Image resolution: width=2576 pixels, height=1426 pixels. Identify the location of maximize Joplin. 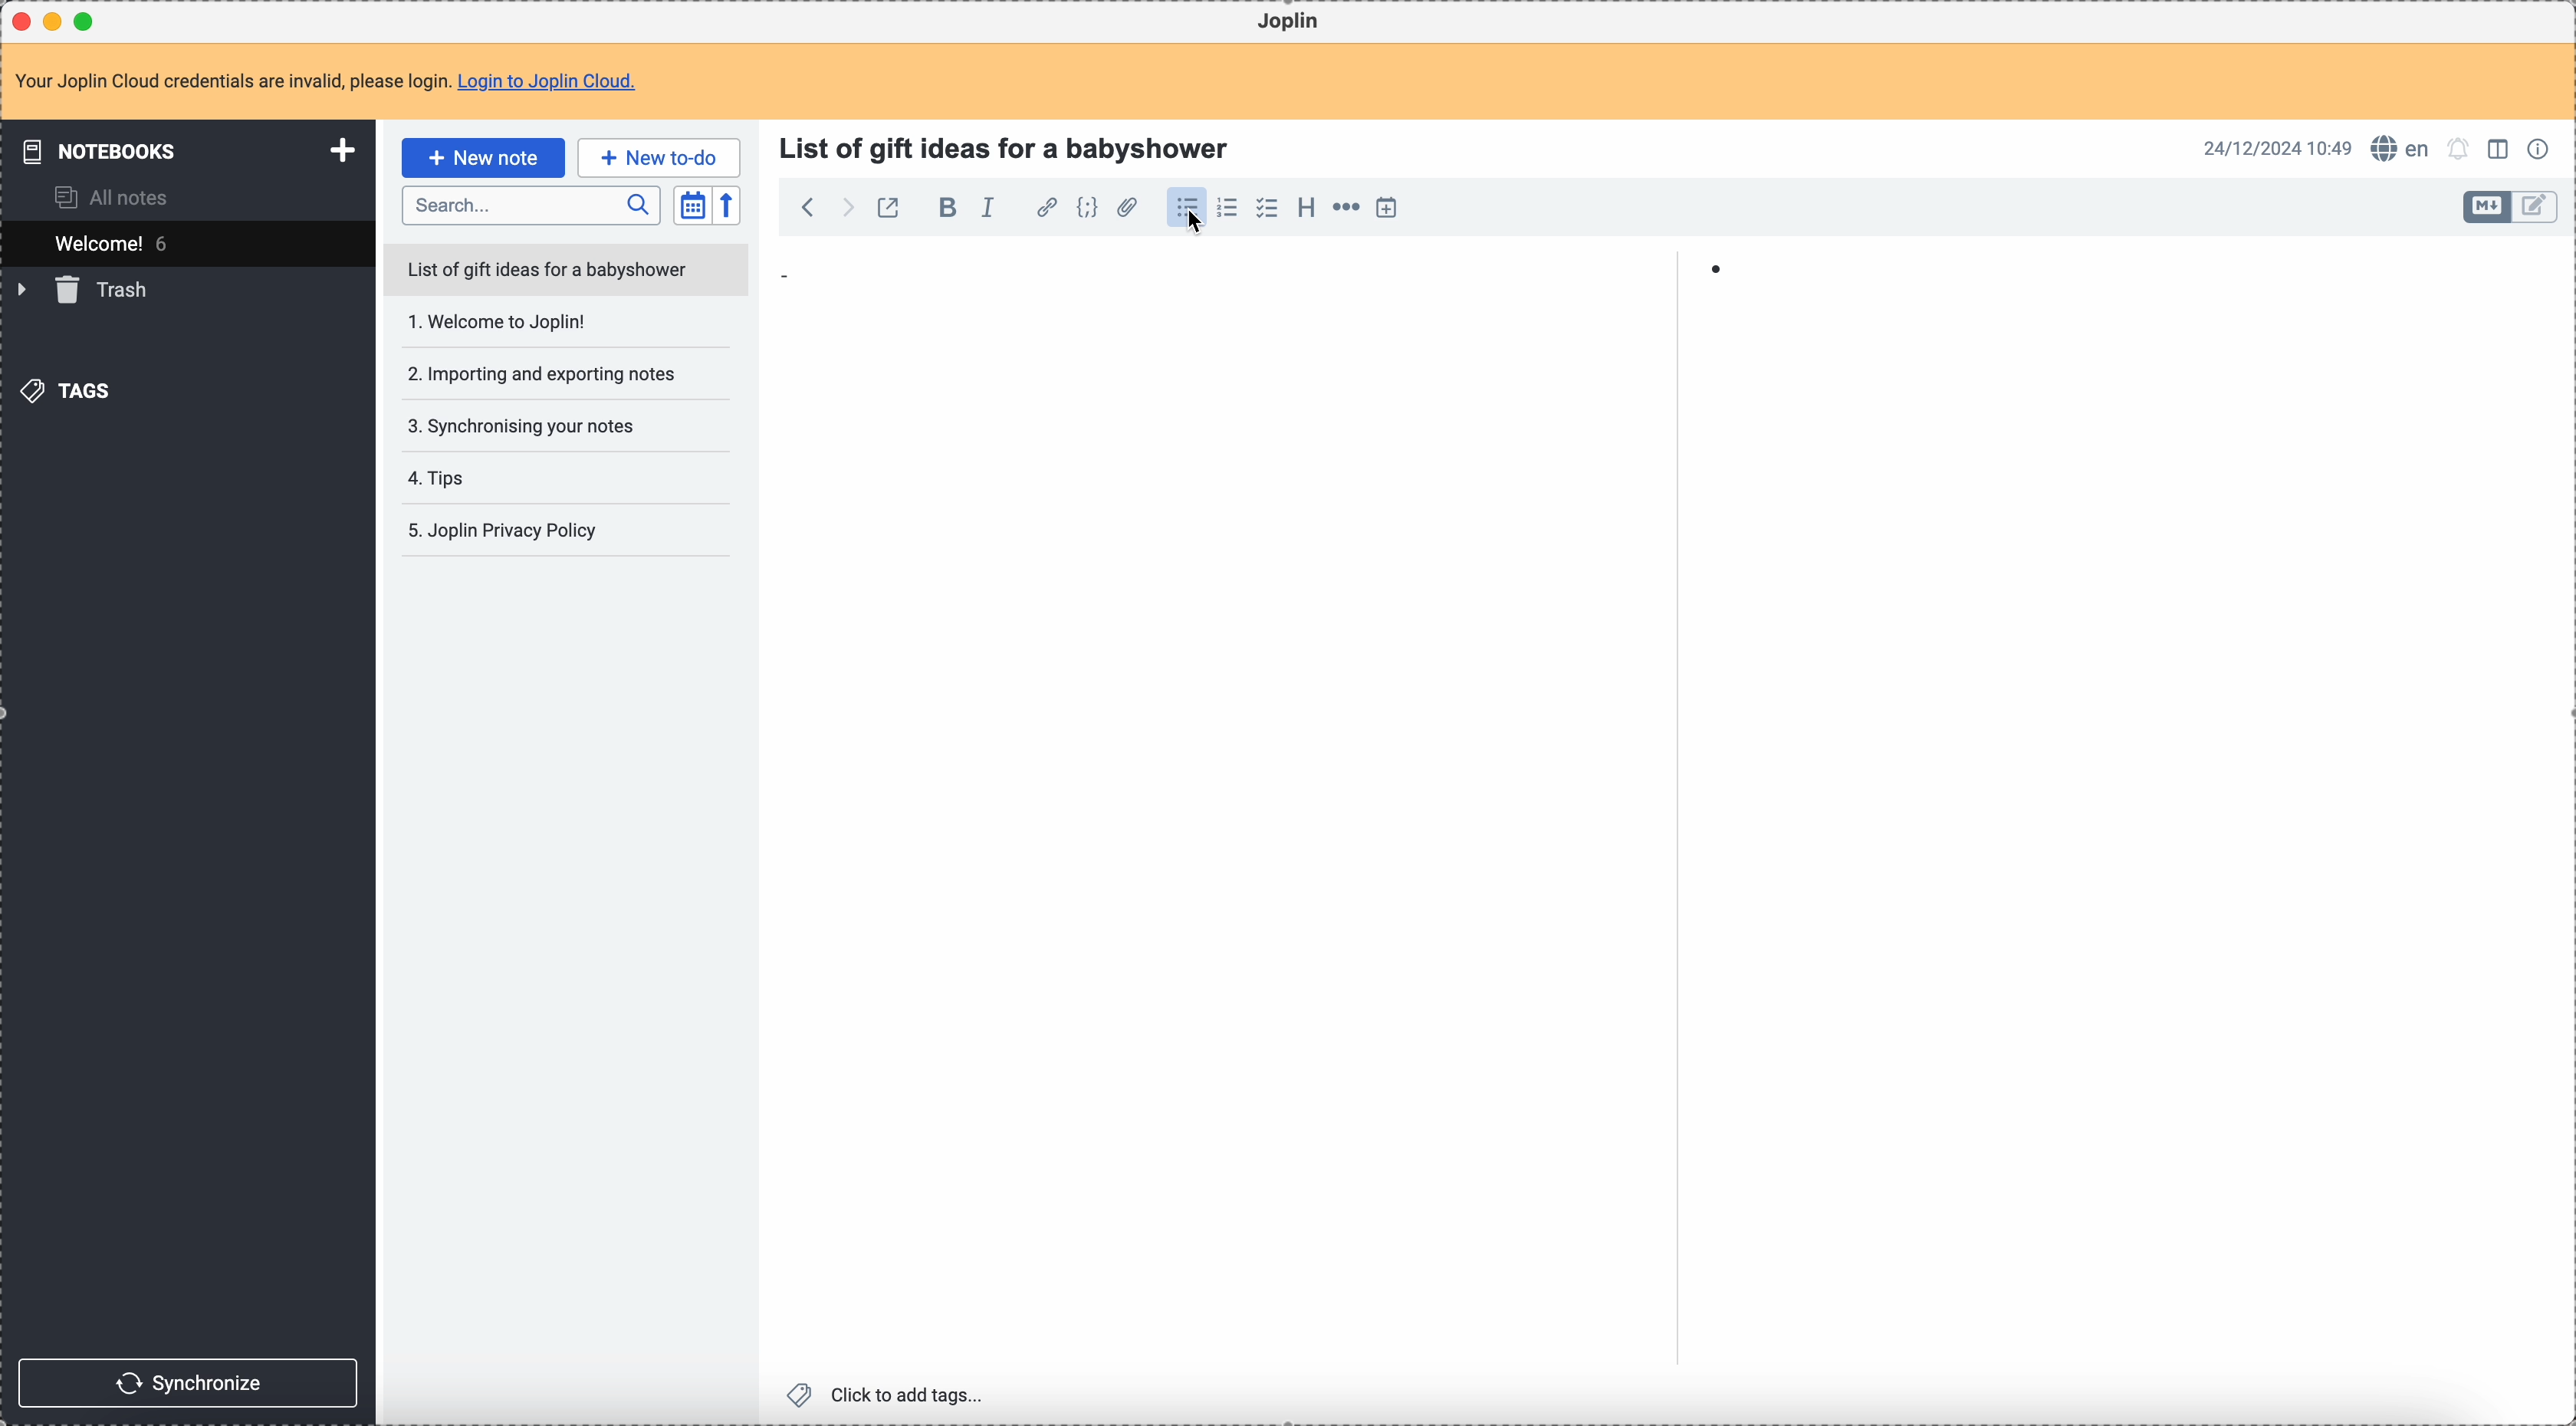
(89, 20).